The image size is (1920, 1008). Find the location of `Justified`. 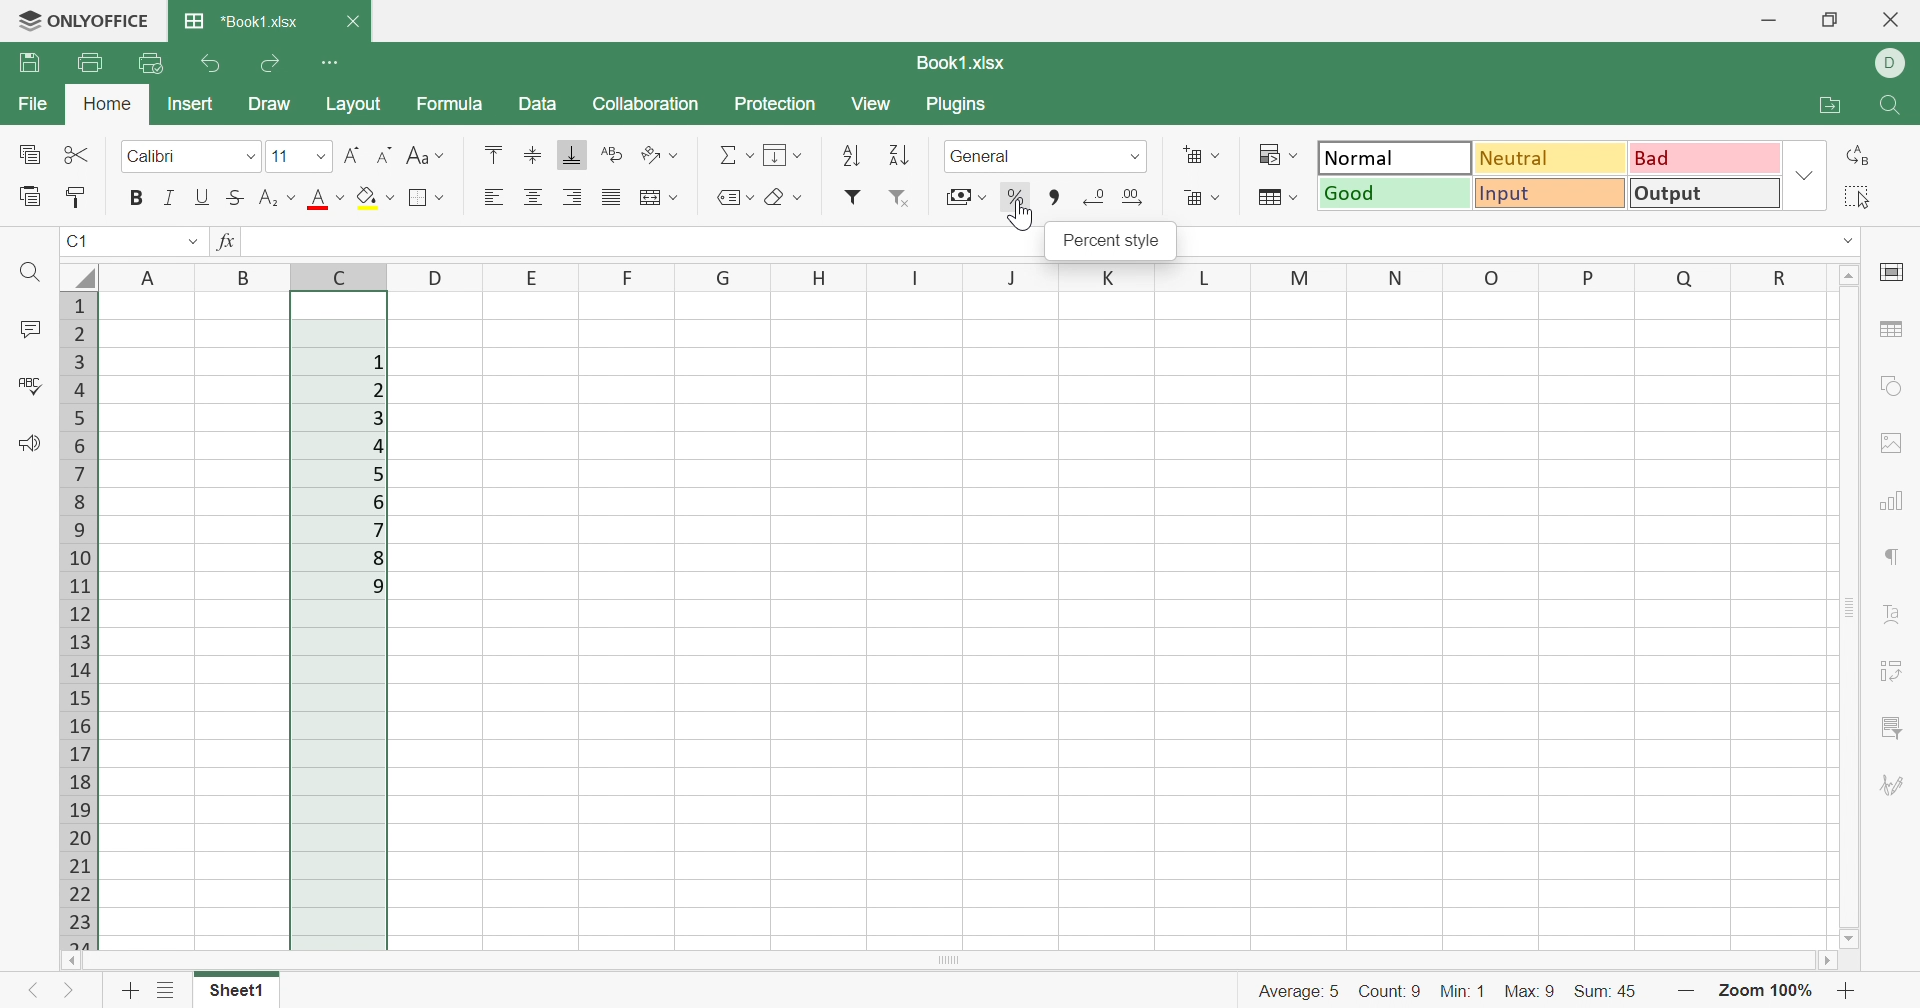

Justified is located at coordinates (614, 197).